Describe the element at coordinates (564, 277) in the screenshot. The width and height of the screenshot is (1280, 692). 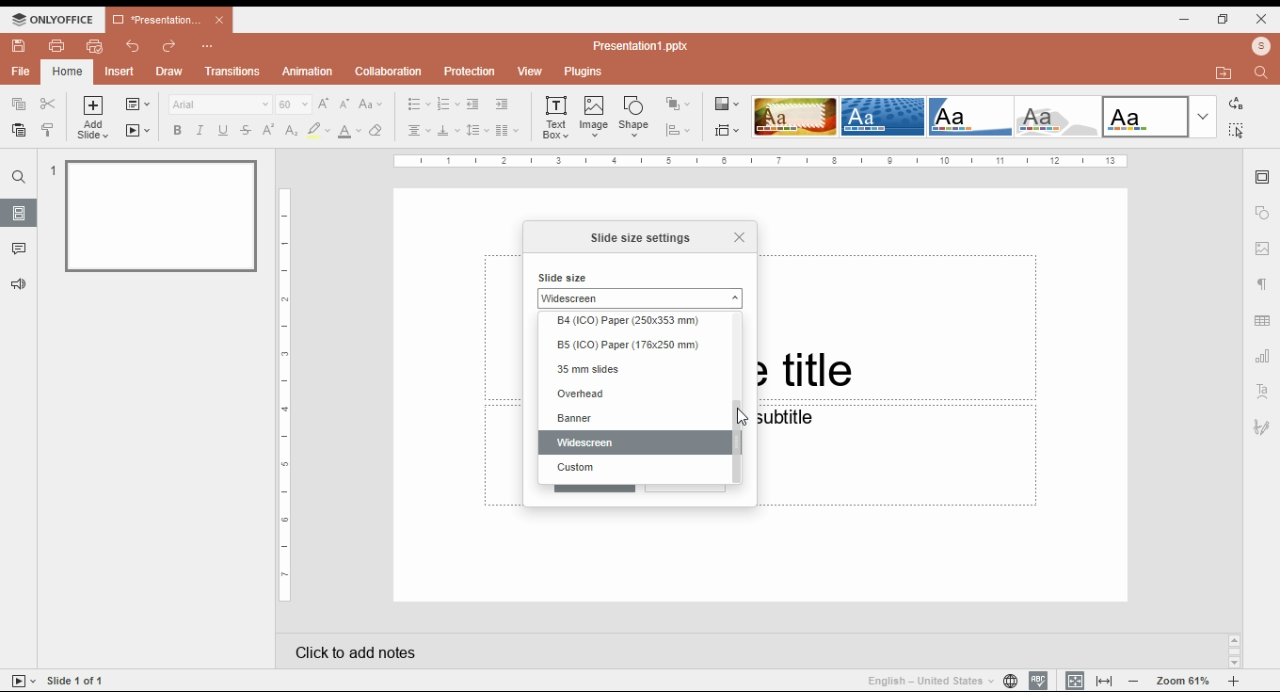
I see `Slide size` at that location.